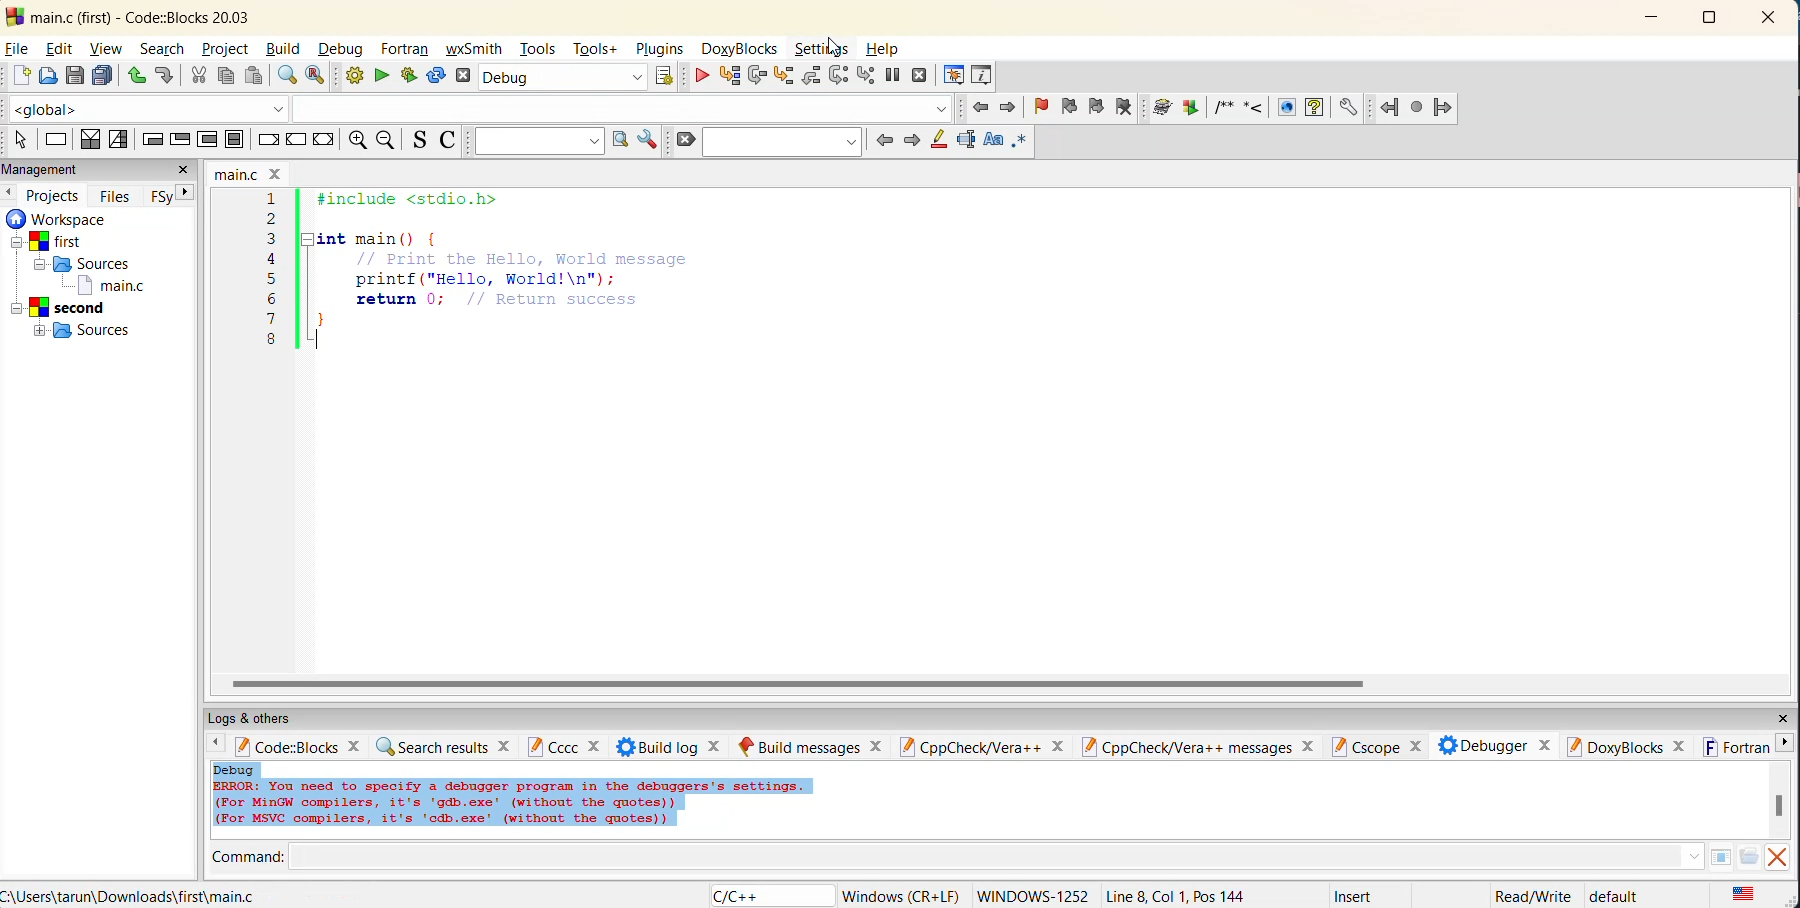 This screenshot has width=1800, height=908. Describe the element at coordinates (226, 51) in the screenshot. I see `project` at that location.